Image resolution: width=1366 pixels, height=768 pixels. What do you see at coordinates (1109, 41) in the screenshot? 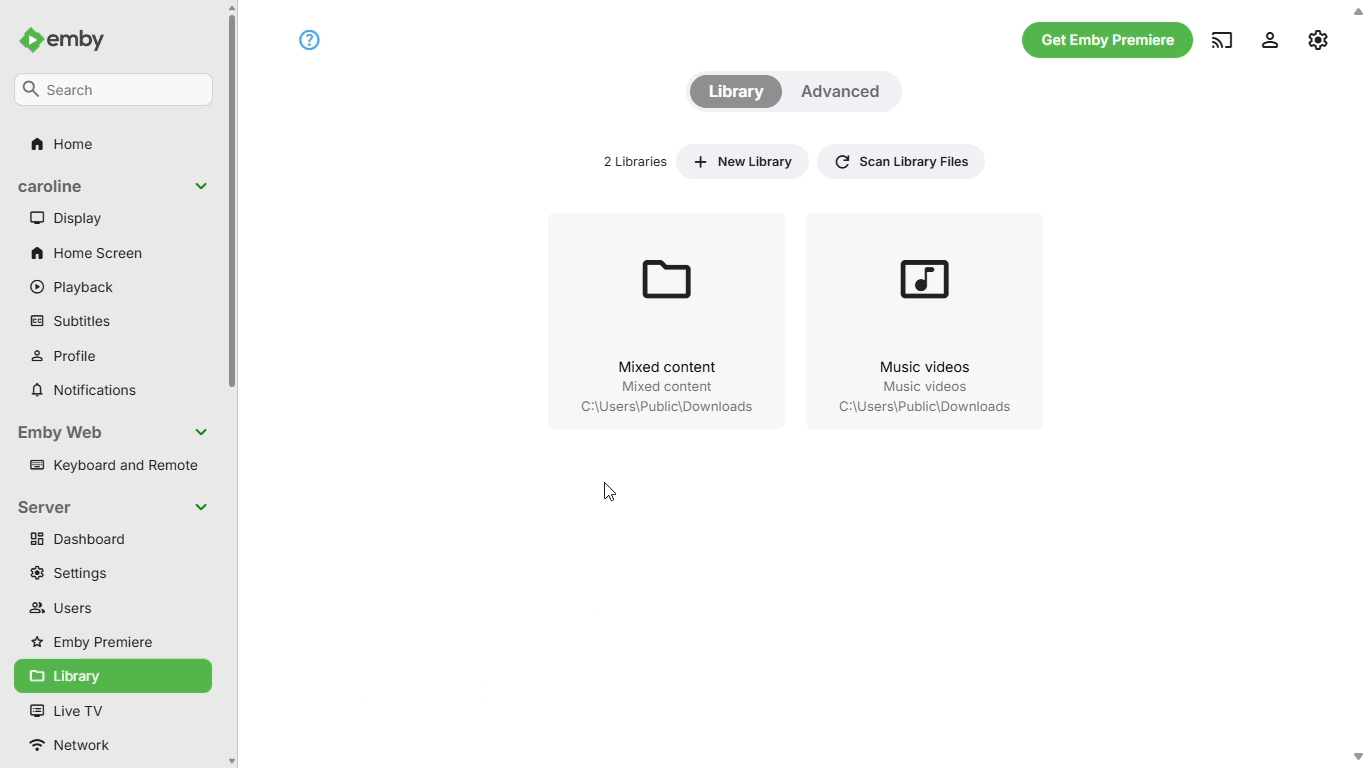
I see `get emby premiere` at bounding box center [1109, 41].